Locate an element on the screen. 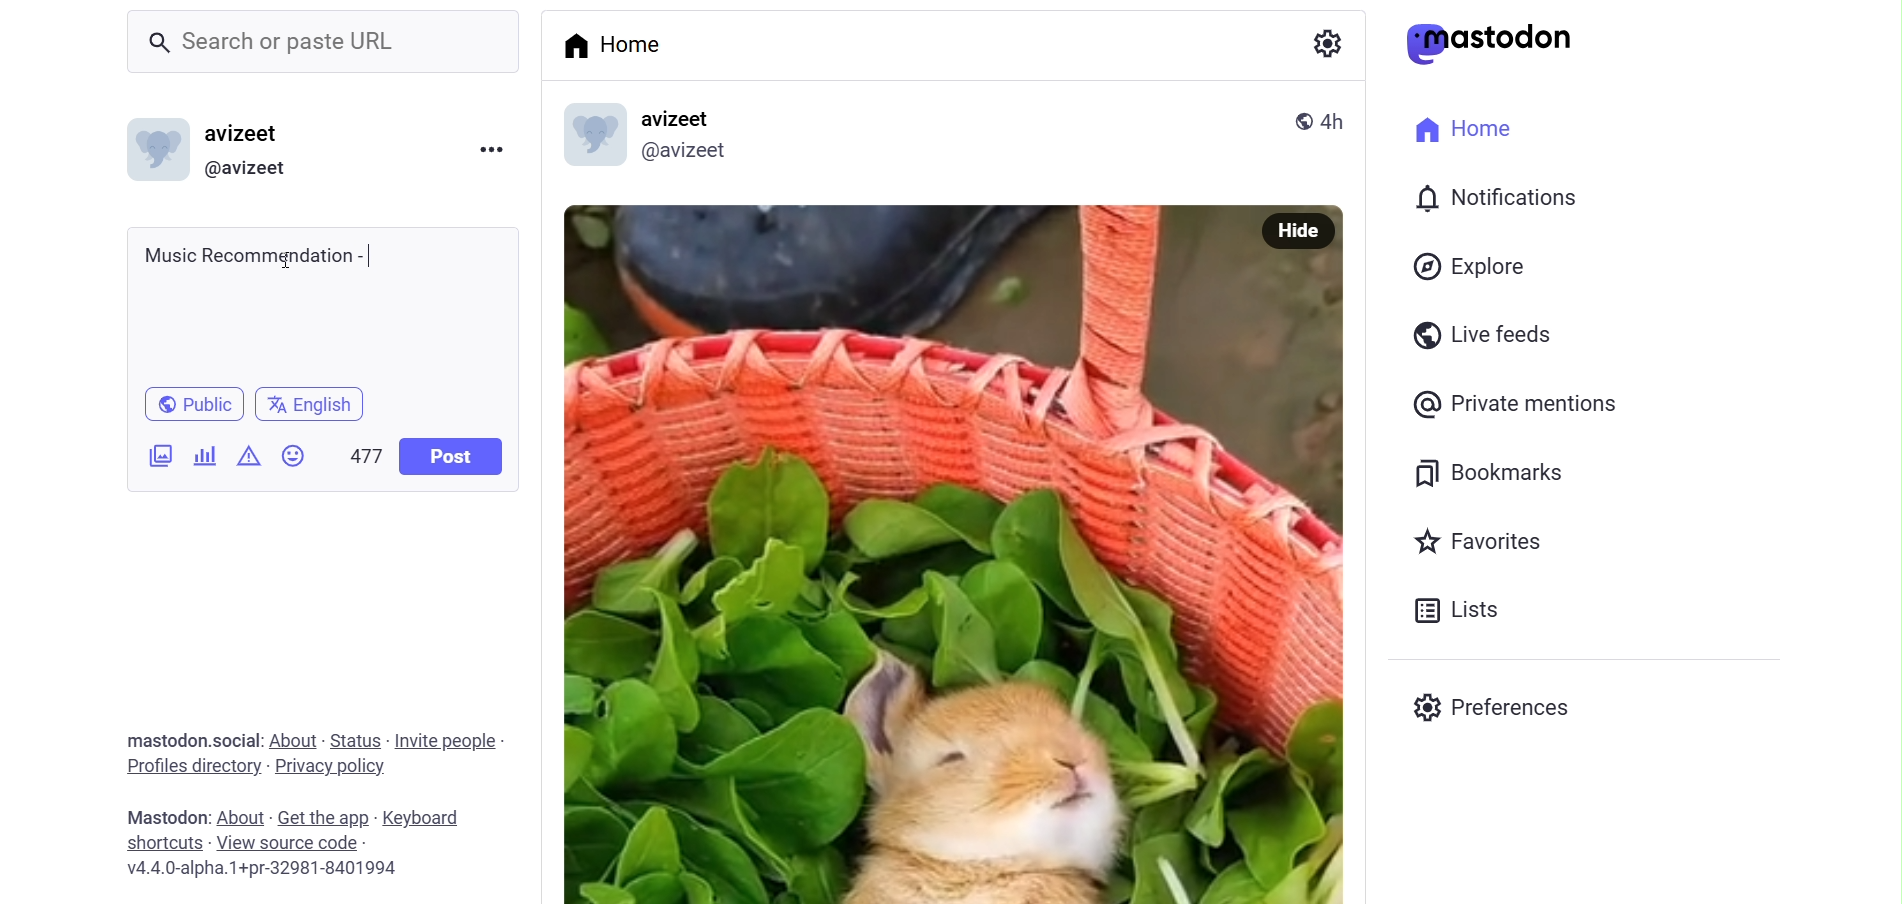  social is located at coordinates (237, 739).